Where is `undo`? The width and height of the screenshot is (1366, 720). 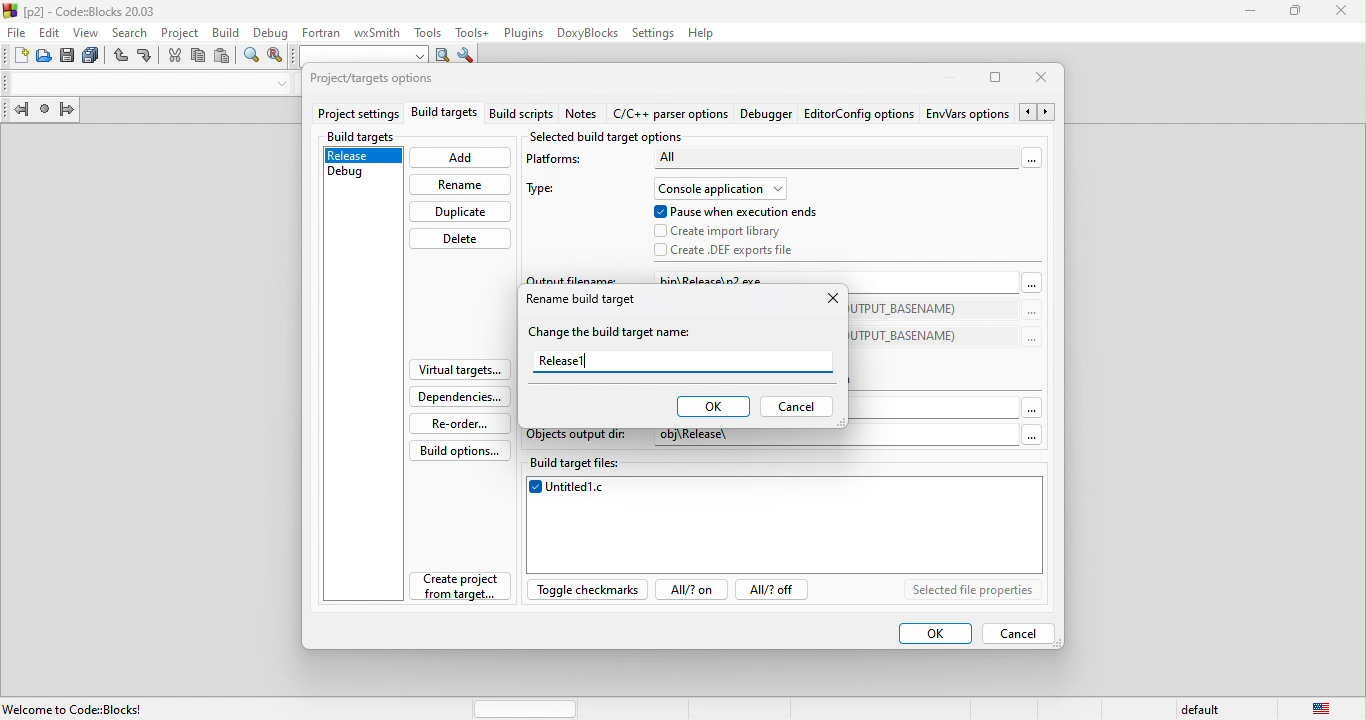 undo is located at coordinates (122, 58).